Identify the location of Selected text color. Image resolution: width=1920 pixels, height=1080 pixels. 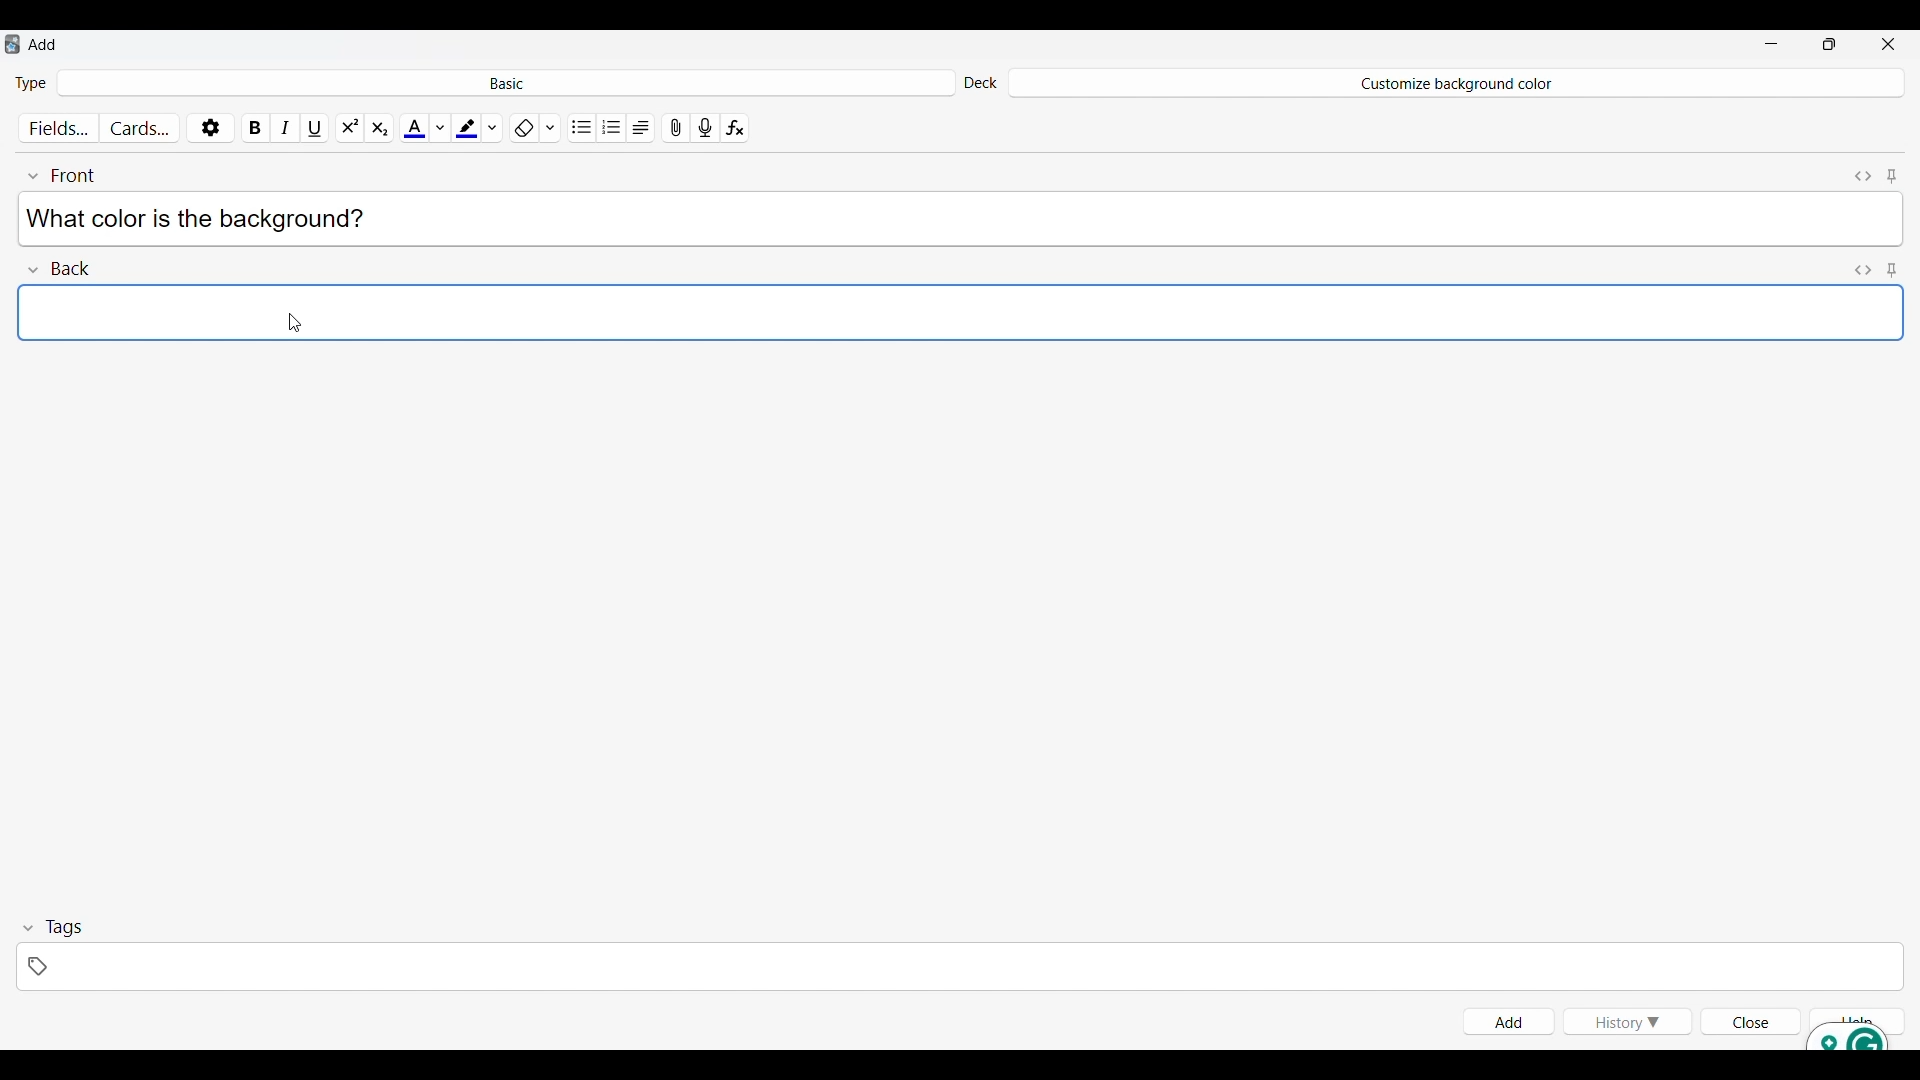
(413, 125).